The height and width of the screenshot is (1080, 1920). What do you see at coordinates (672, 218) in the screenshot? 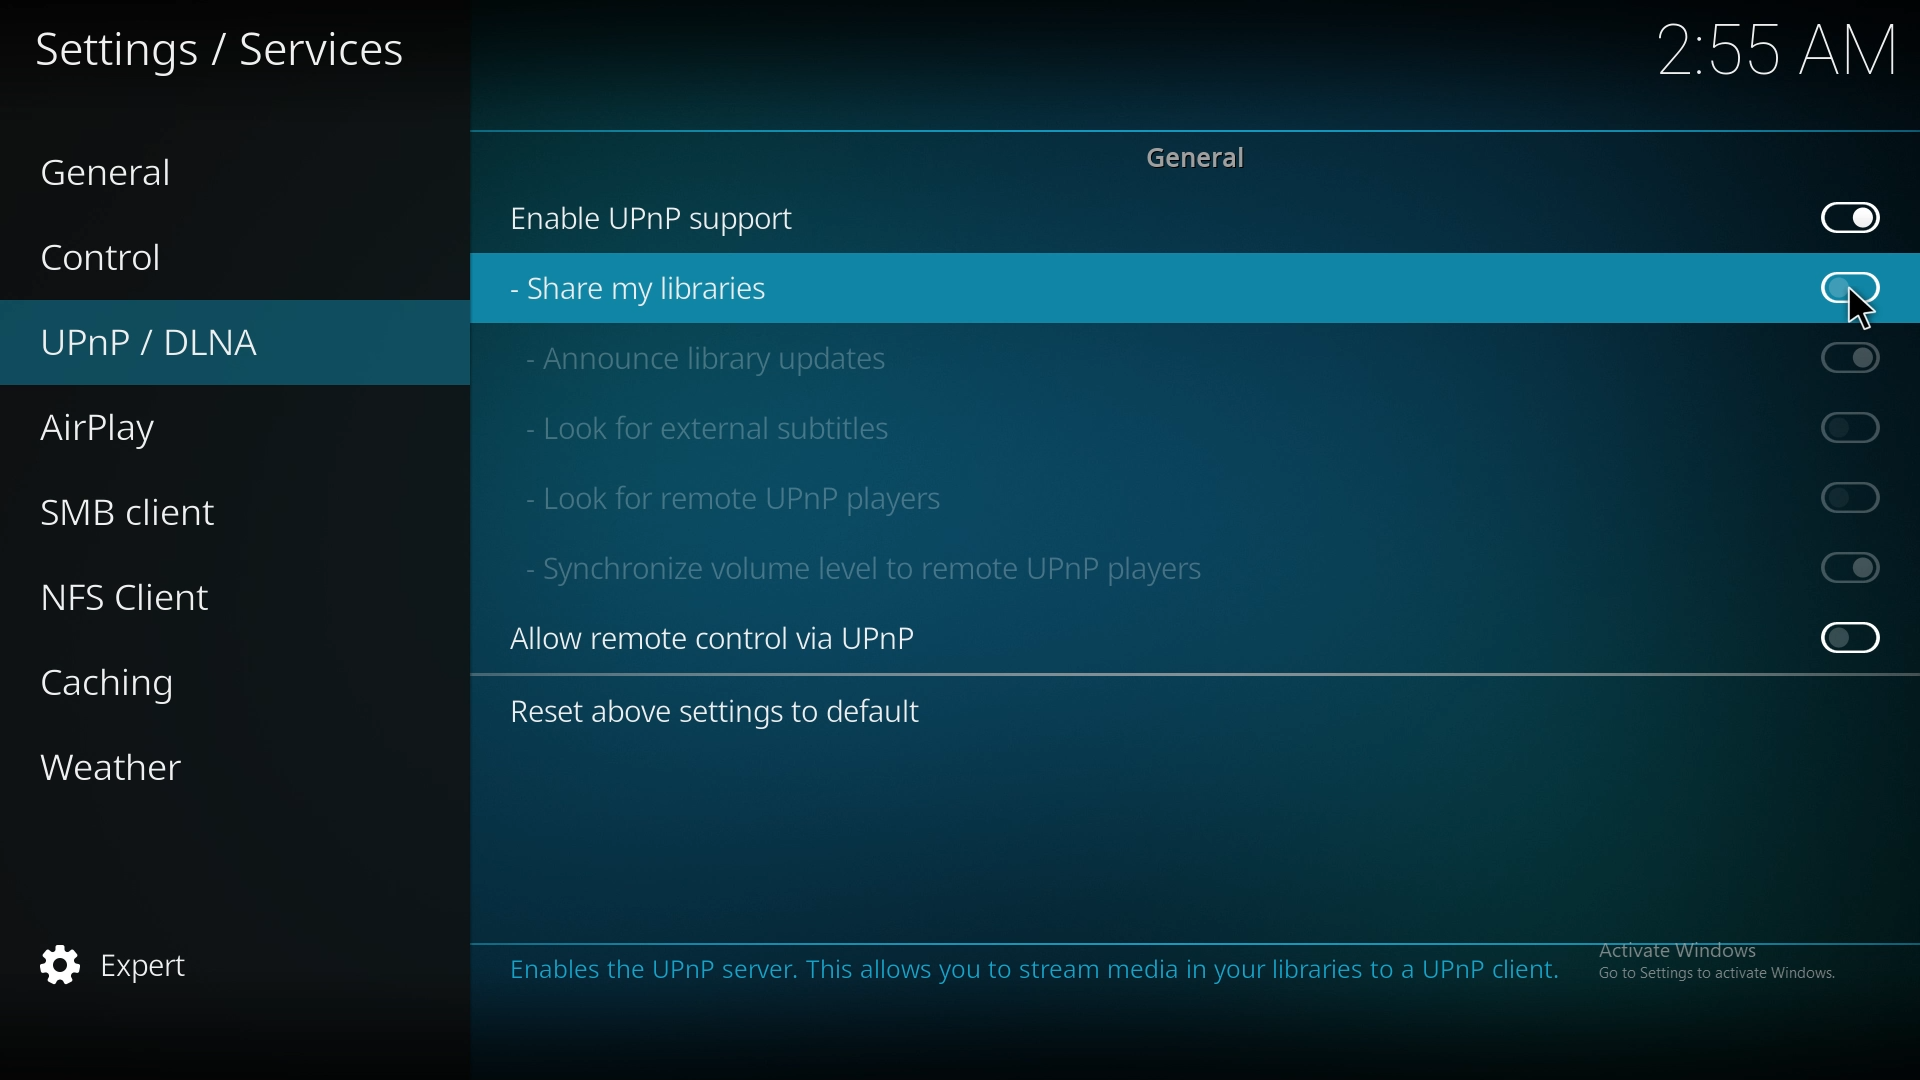
I see `enable upnp support` at bounding box center [672, 218].